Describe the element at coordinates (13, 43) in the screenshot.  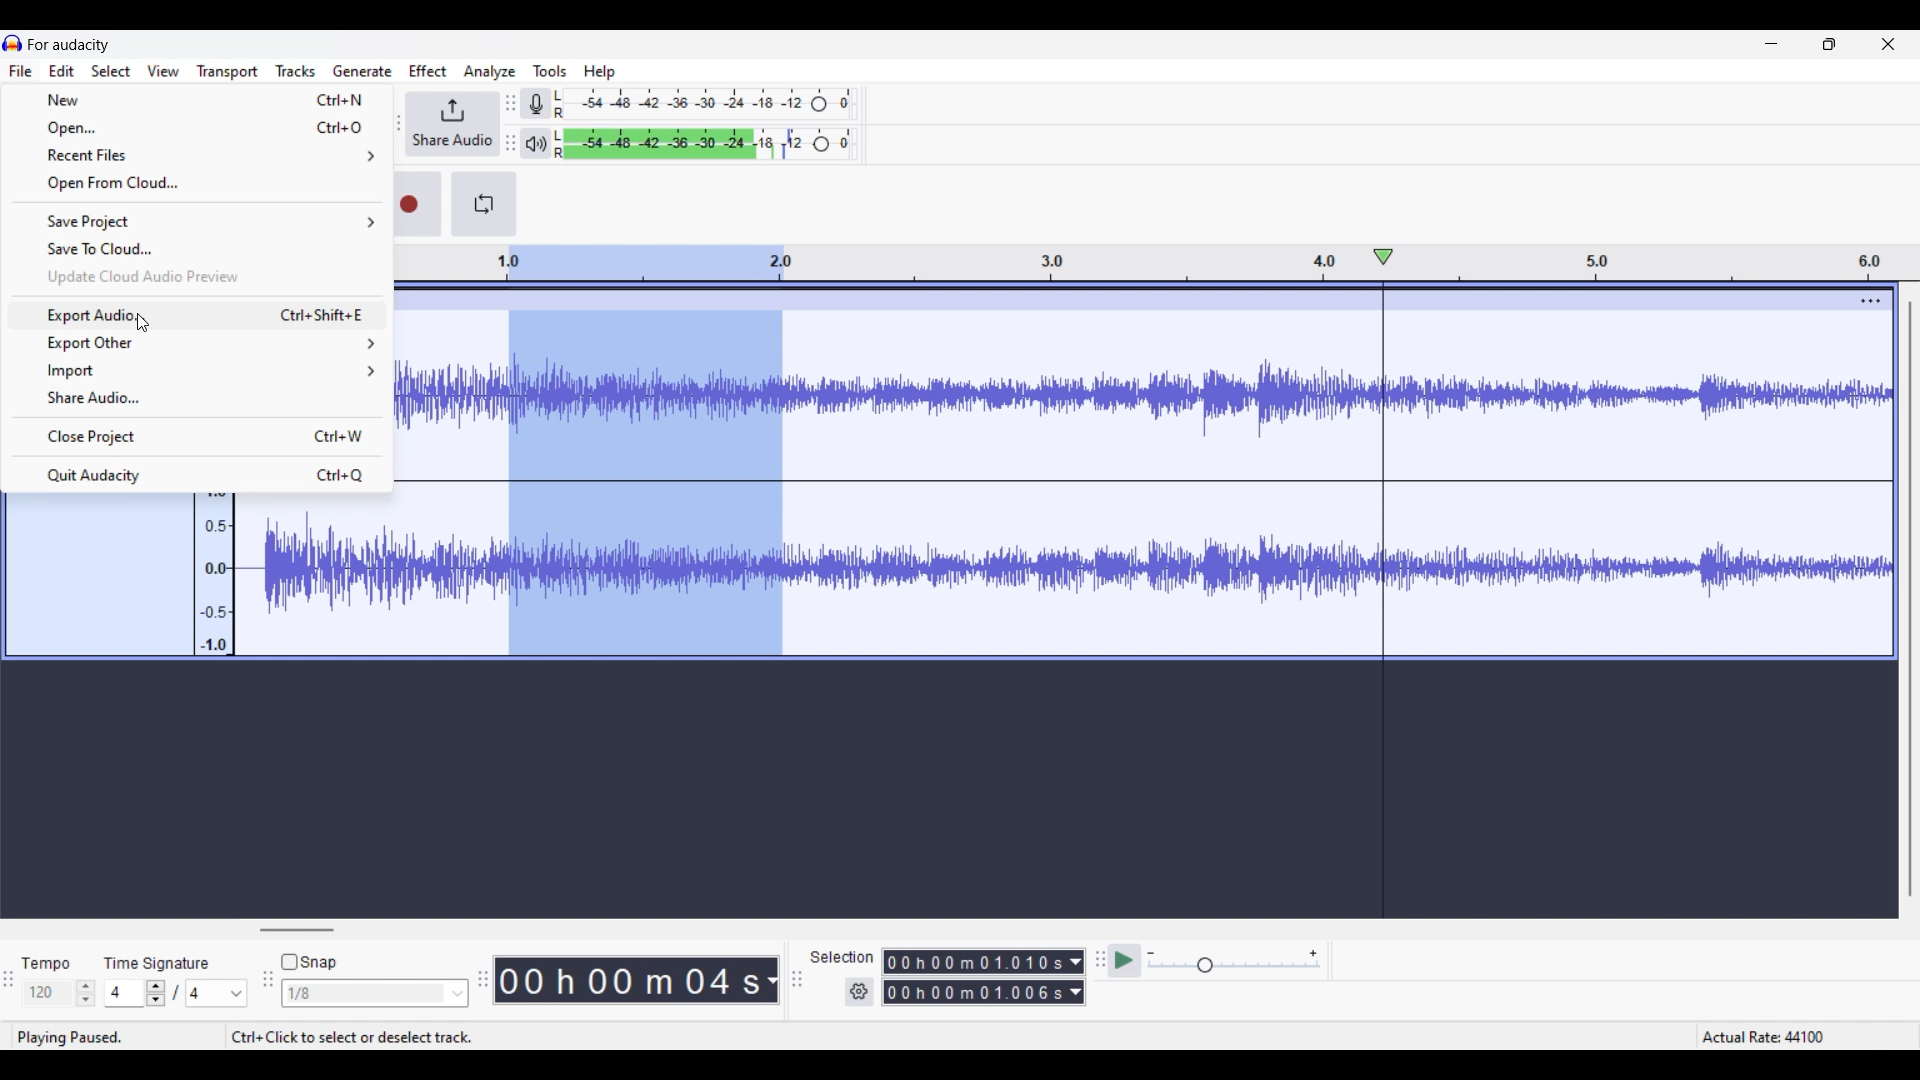
I see `Software logo` at that location.